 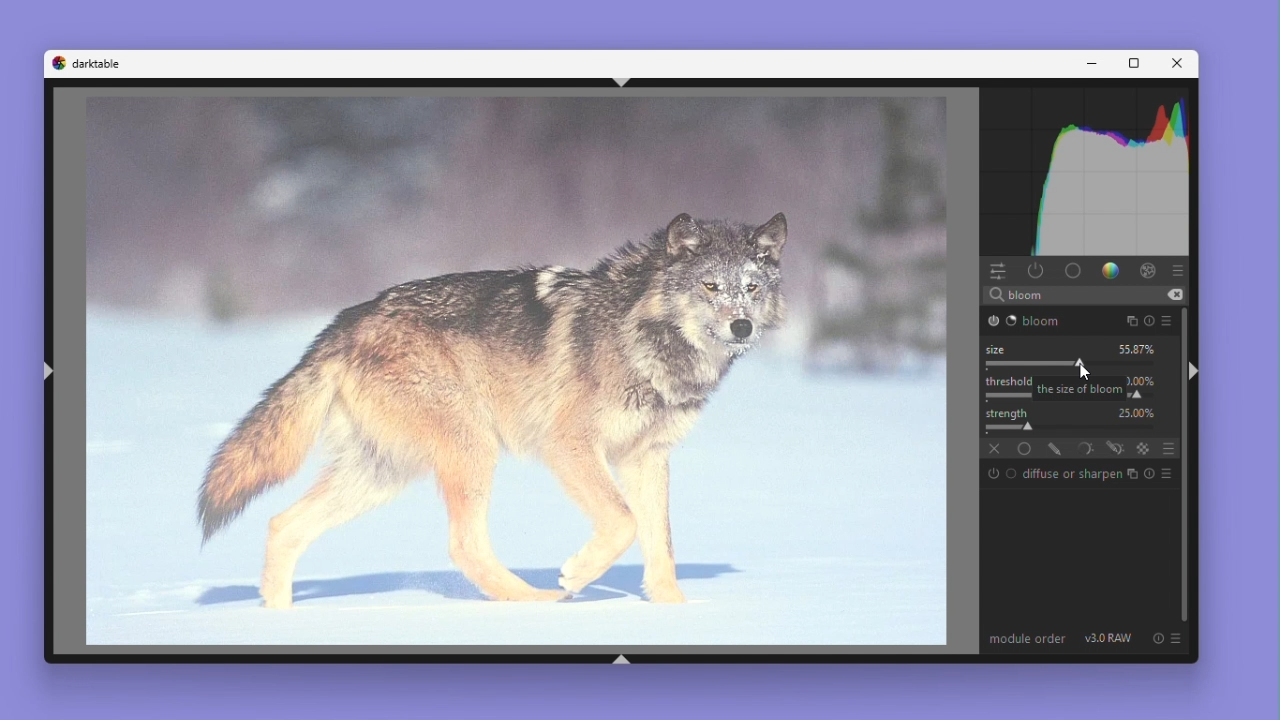 What do you see at coordinates (1029, 638) in the screenshot?
I see `Module order` at bounding box center [1029, 638].